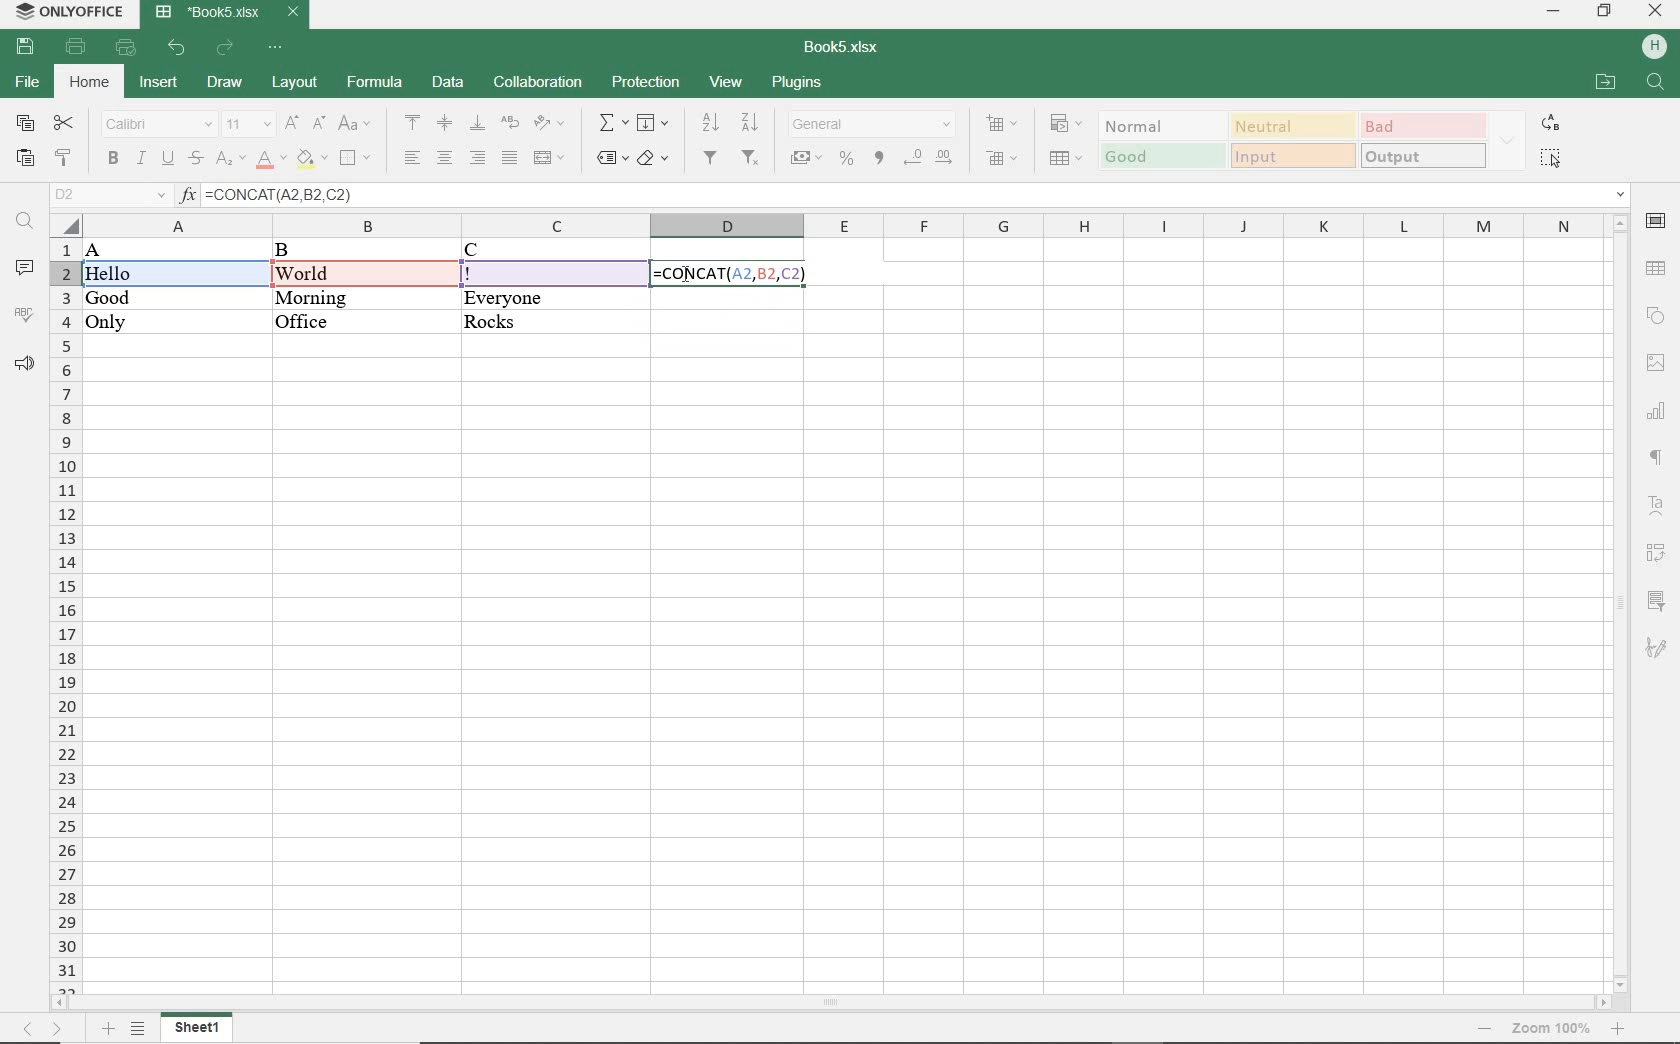 Image resolution: width=1680 pixels, height=1044 pixels. What do you see at coordinates (65, 124) in the screenshot?
I see `CUT` at bounding box center [65, 124].